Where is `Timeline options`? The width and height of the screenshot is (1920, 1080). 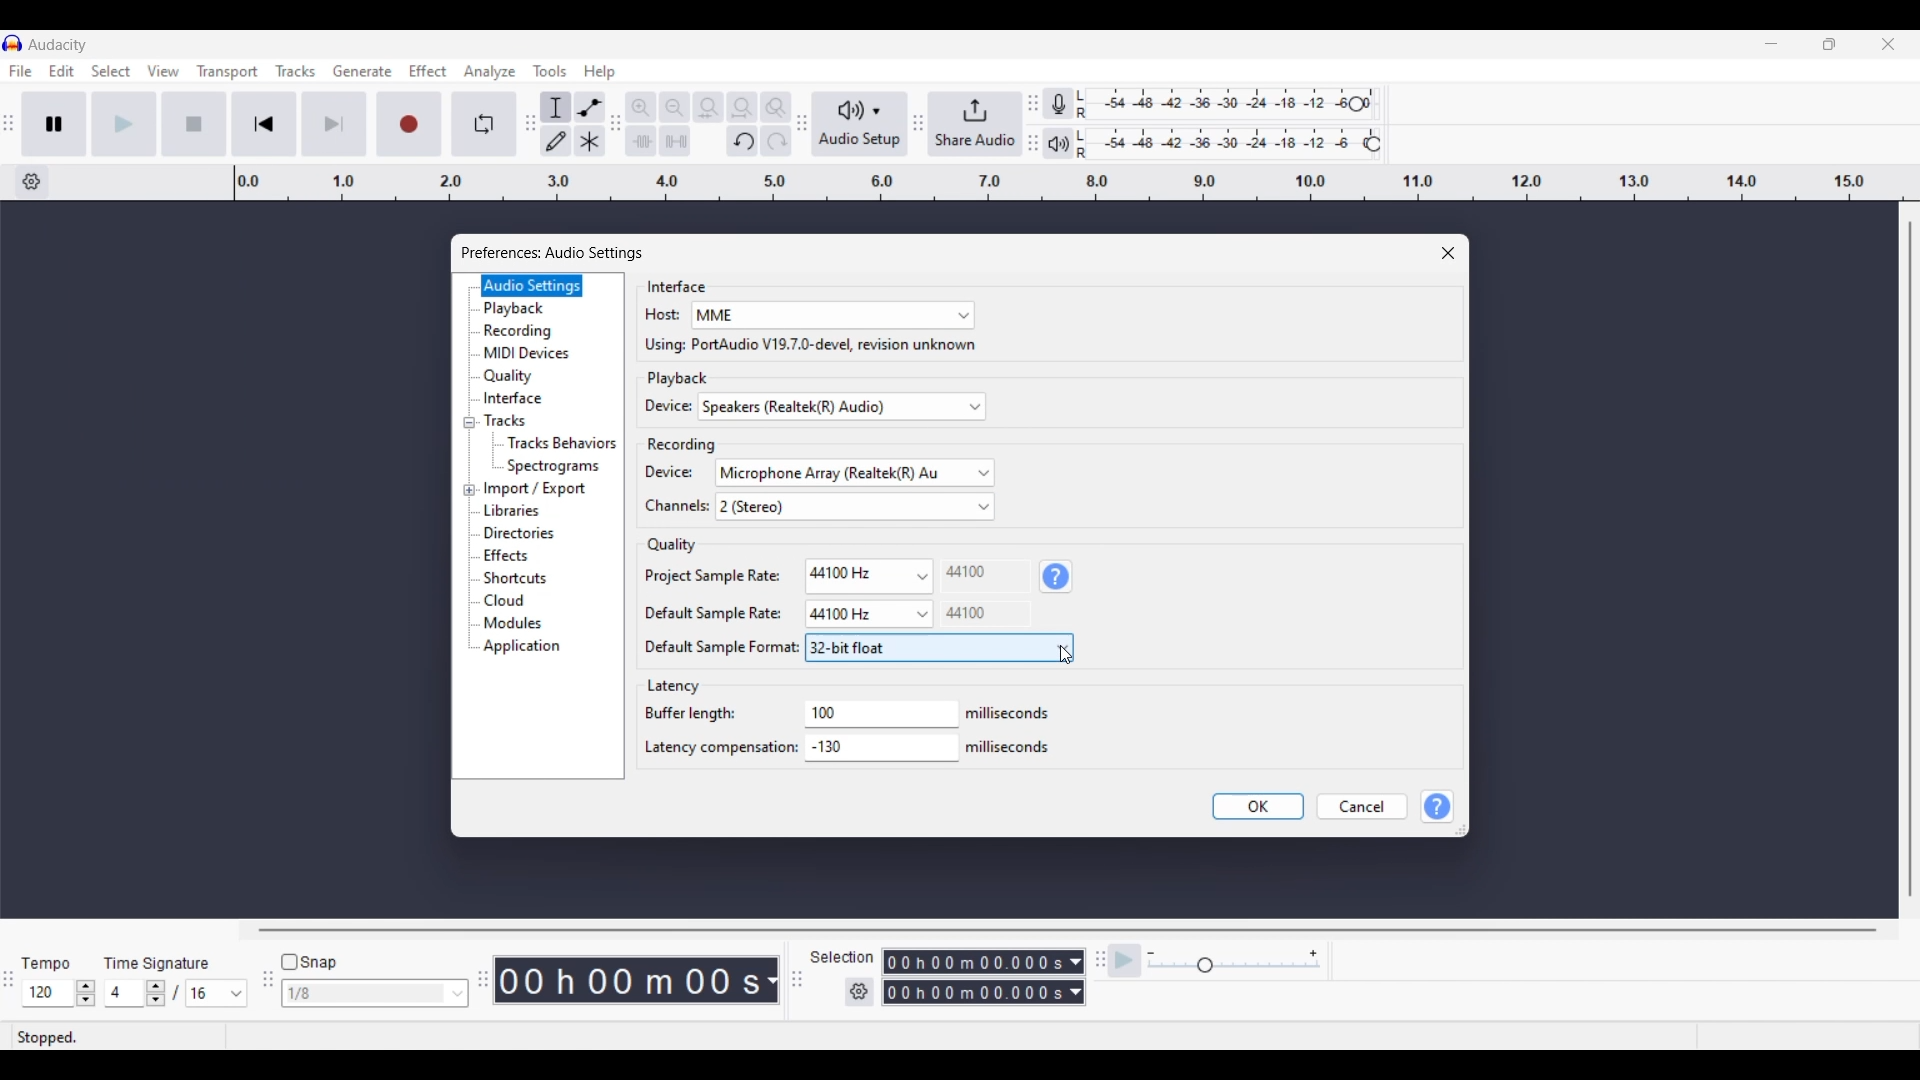 Timeline options is located at coordinates (31, 182).